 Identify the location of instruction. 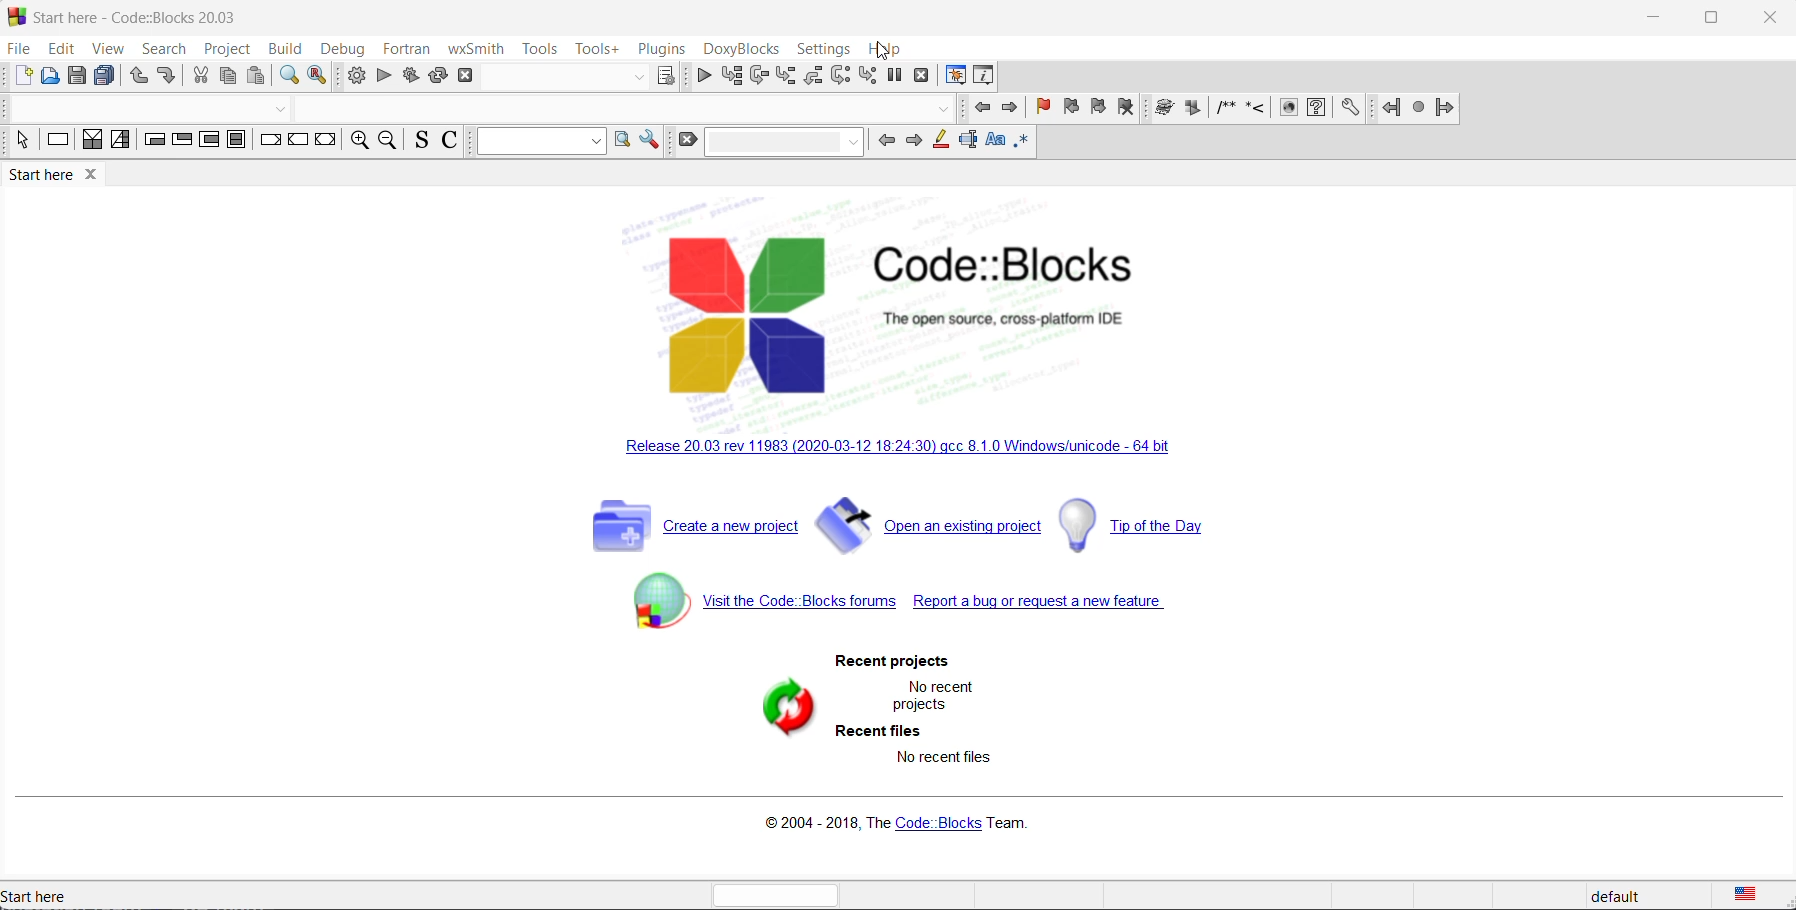
(56, 143).